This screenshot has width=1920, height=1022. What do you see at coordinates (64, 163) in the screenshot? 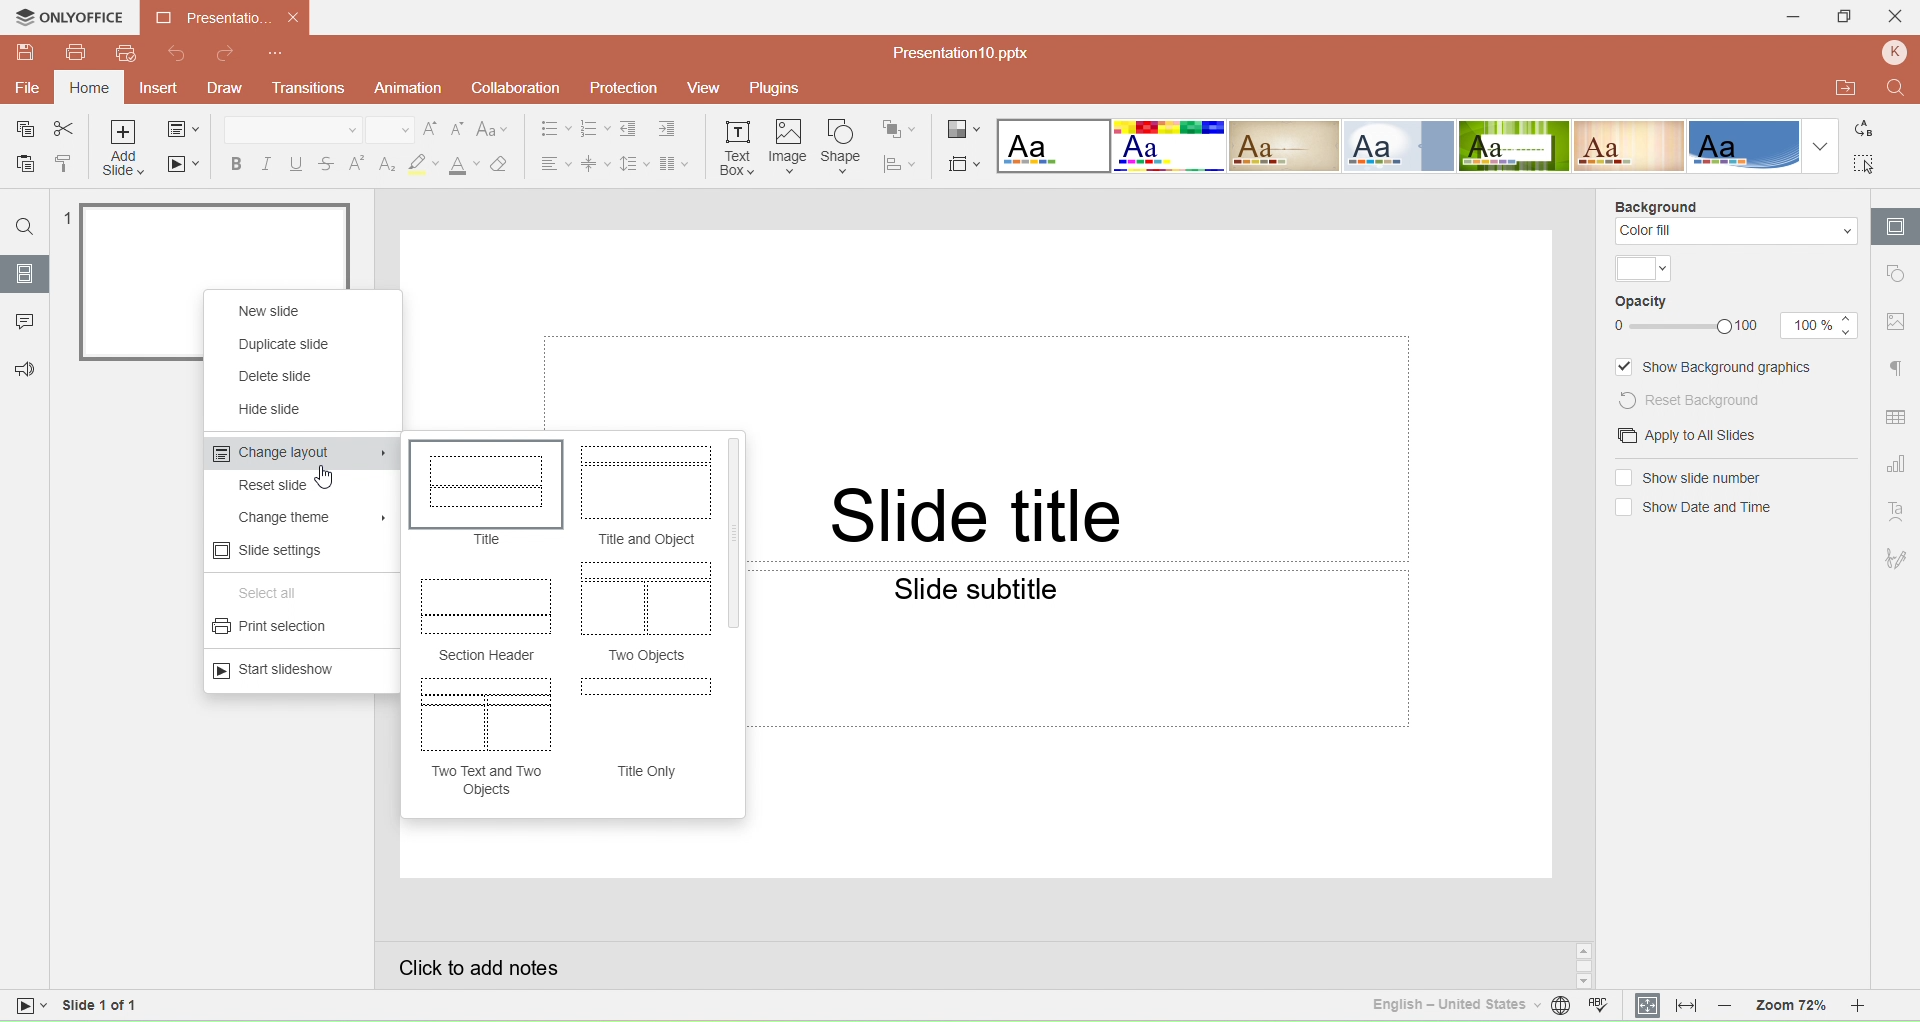
I see `Copy style` at bounding box center [64, 163].